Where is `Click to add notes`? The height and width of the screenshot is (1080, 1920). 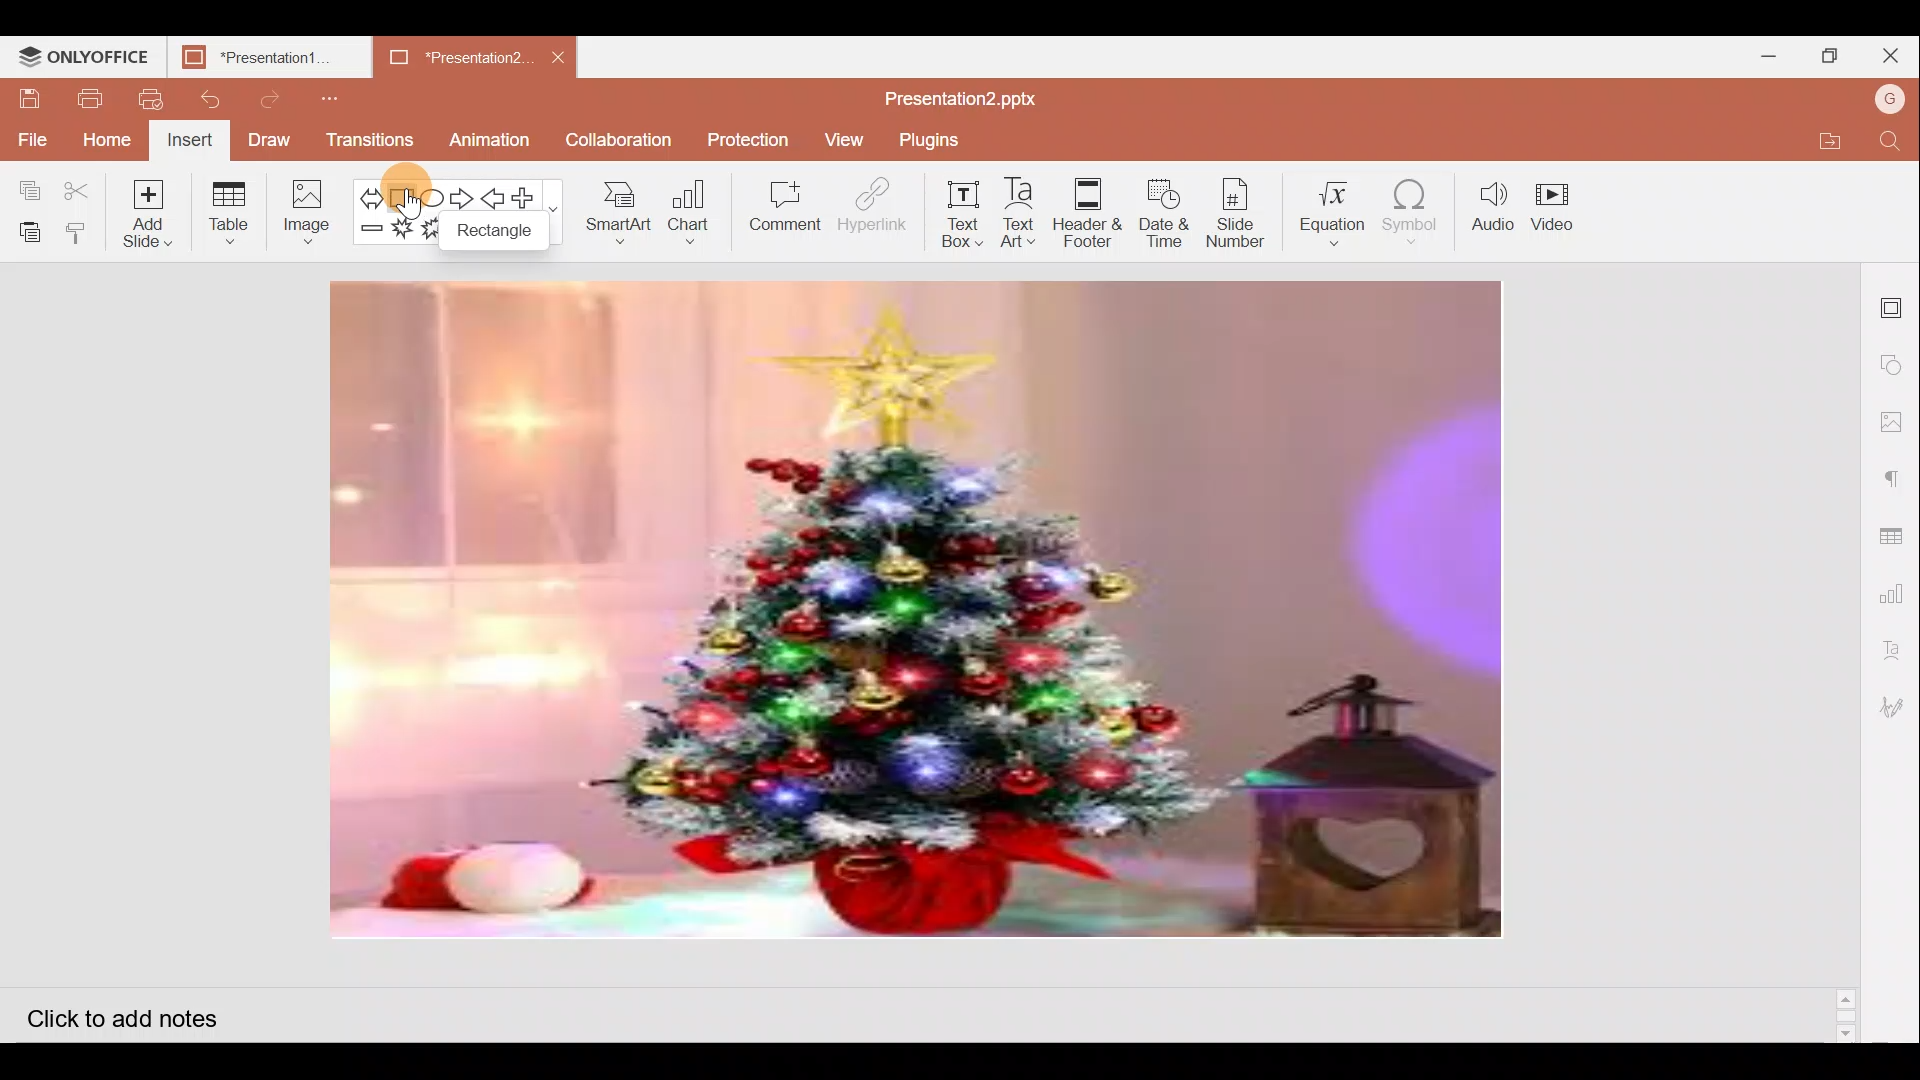 Click to add notes is located at coordinates (139, 1012).